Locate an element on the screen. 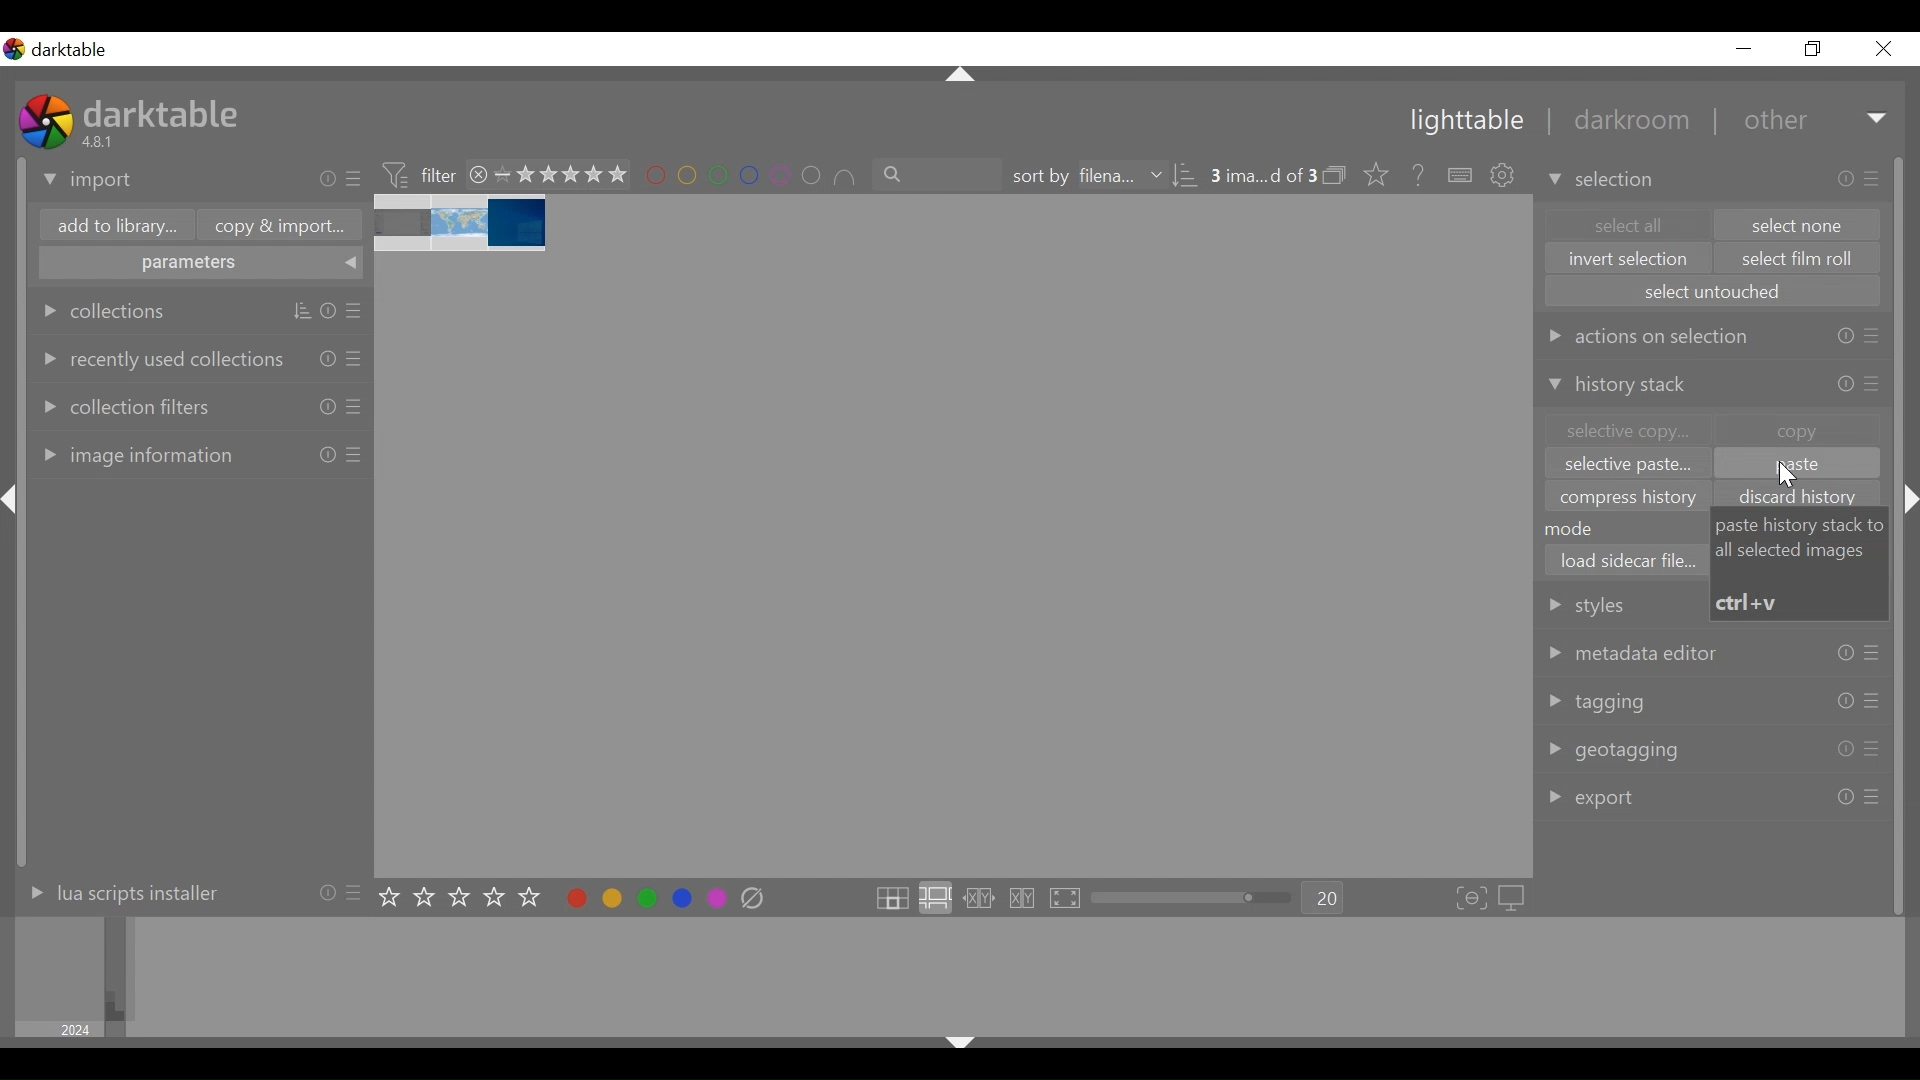 This screenshot has width=1920, height=1080. show global preferences is located at coordinates (1505, 177).